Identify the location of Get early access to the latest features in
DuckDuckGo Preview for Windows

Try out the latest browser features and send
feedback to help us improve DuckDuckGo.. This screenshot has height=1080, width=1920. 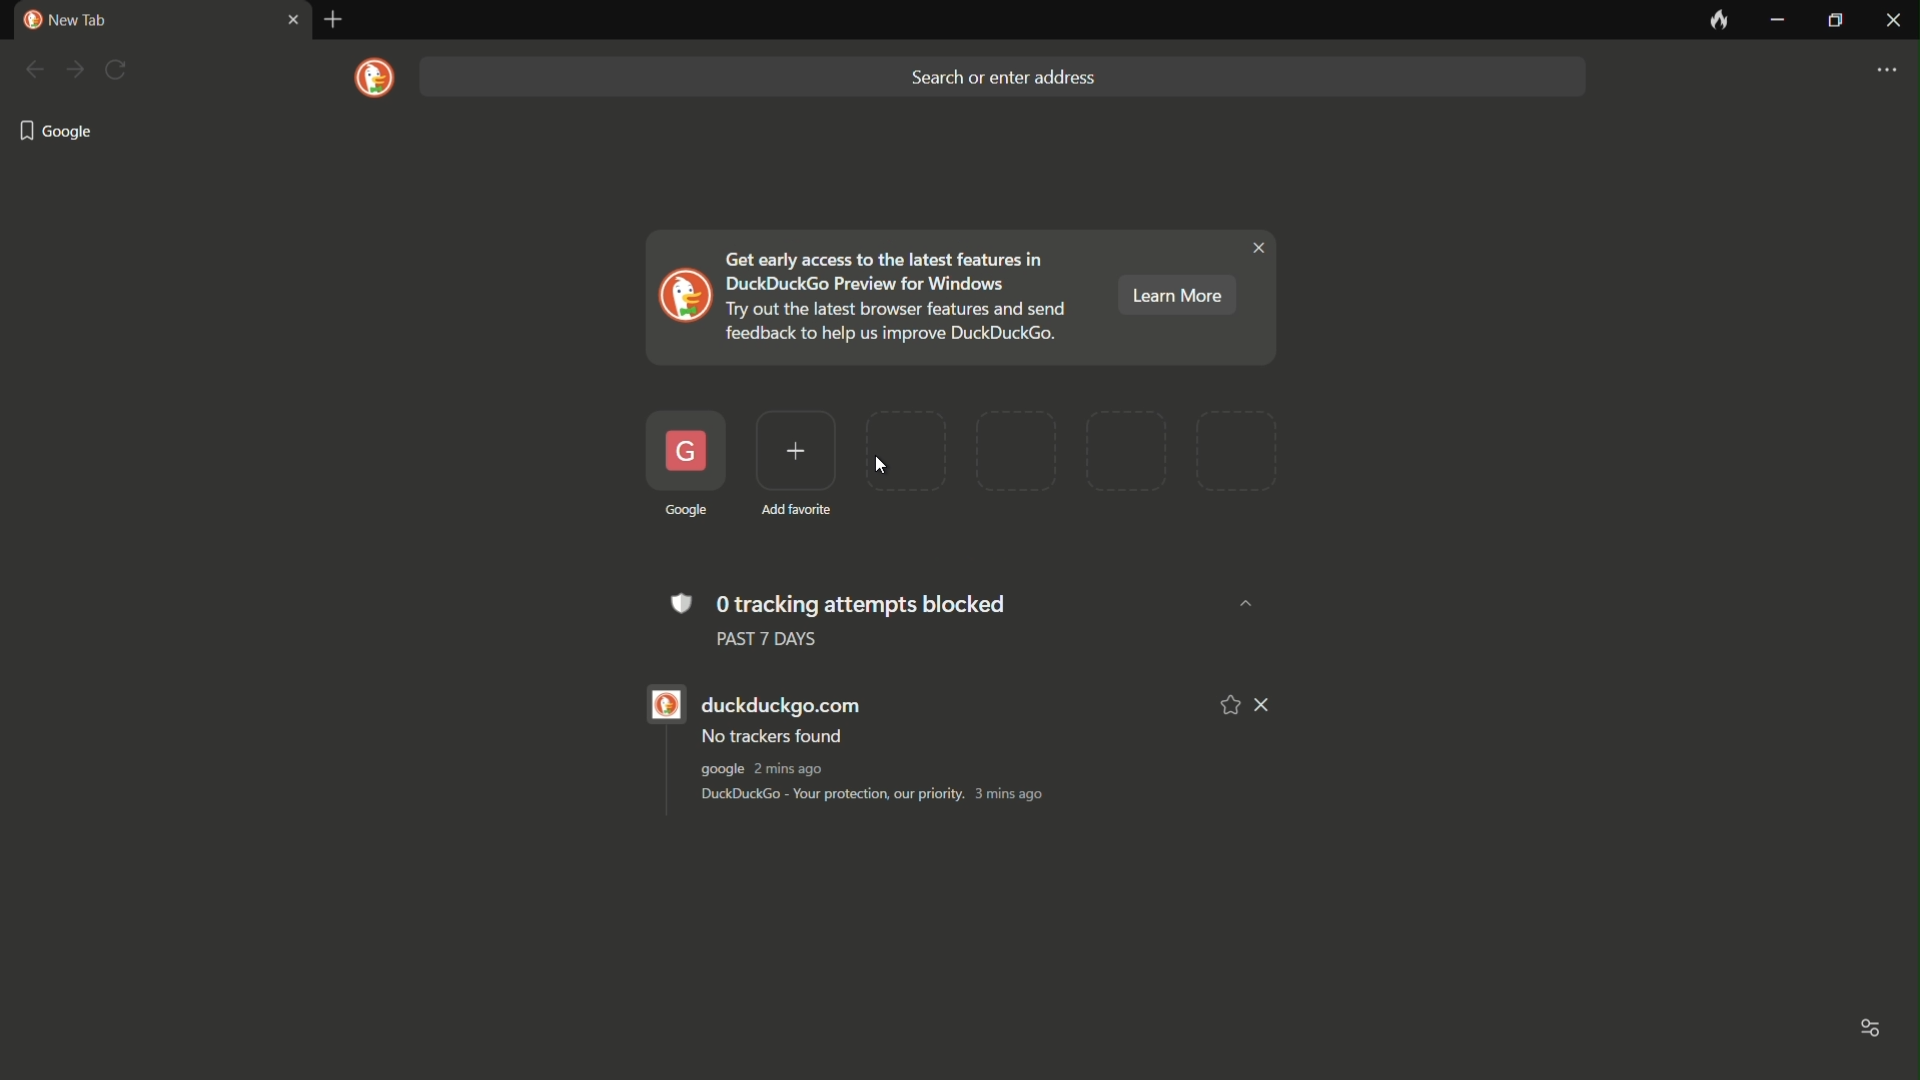
(871, 299).